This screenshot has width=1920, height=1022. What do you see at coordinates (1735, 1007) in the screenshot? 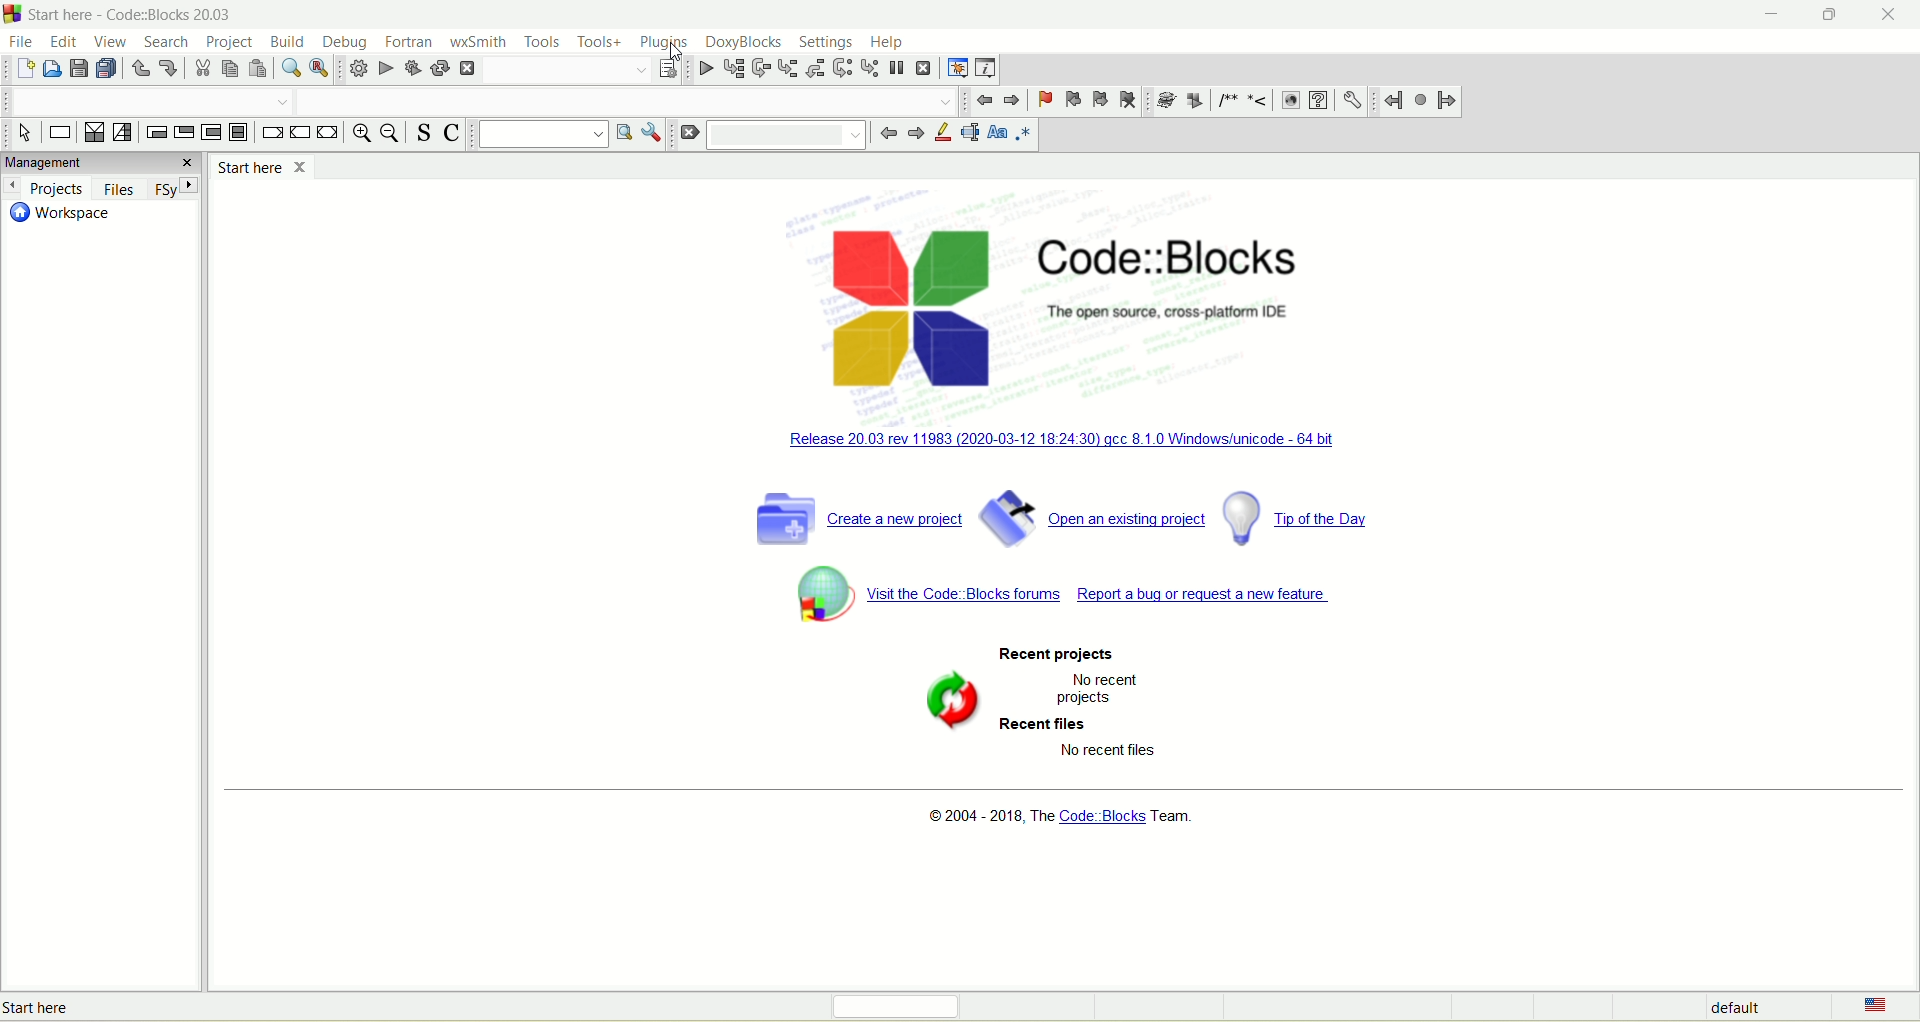
I see `default` at bounding box center [1735, 1007].